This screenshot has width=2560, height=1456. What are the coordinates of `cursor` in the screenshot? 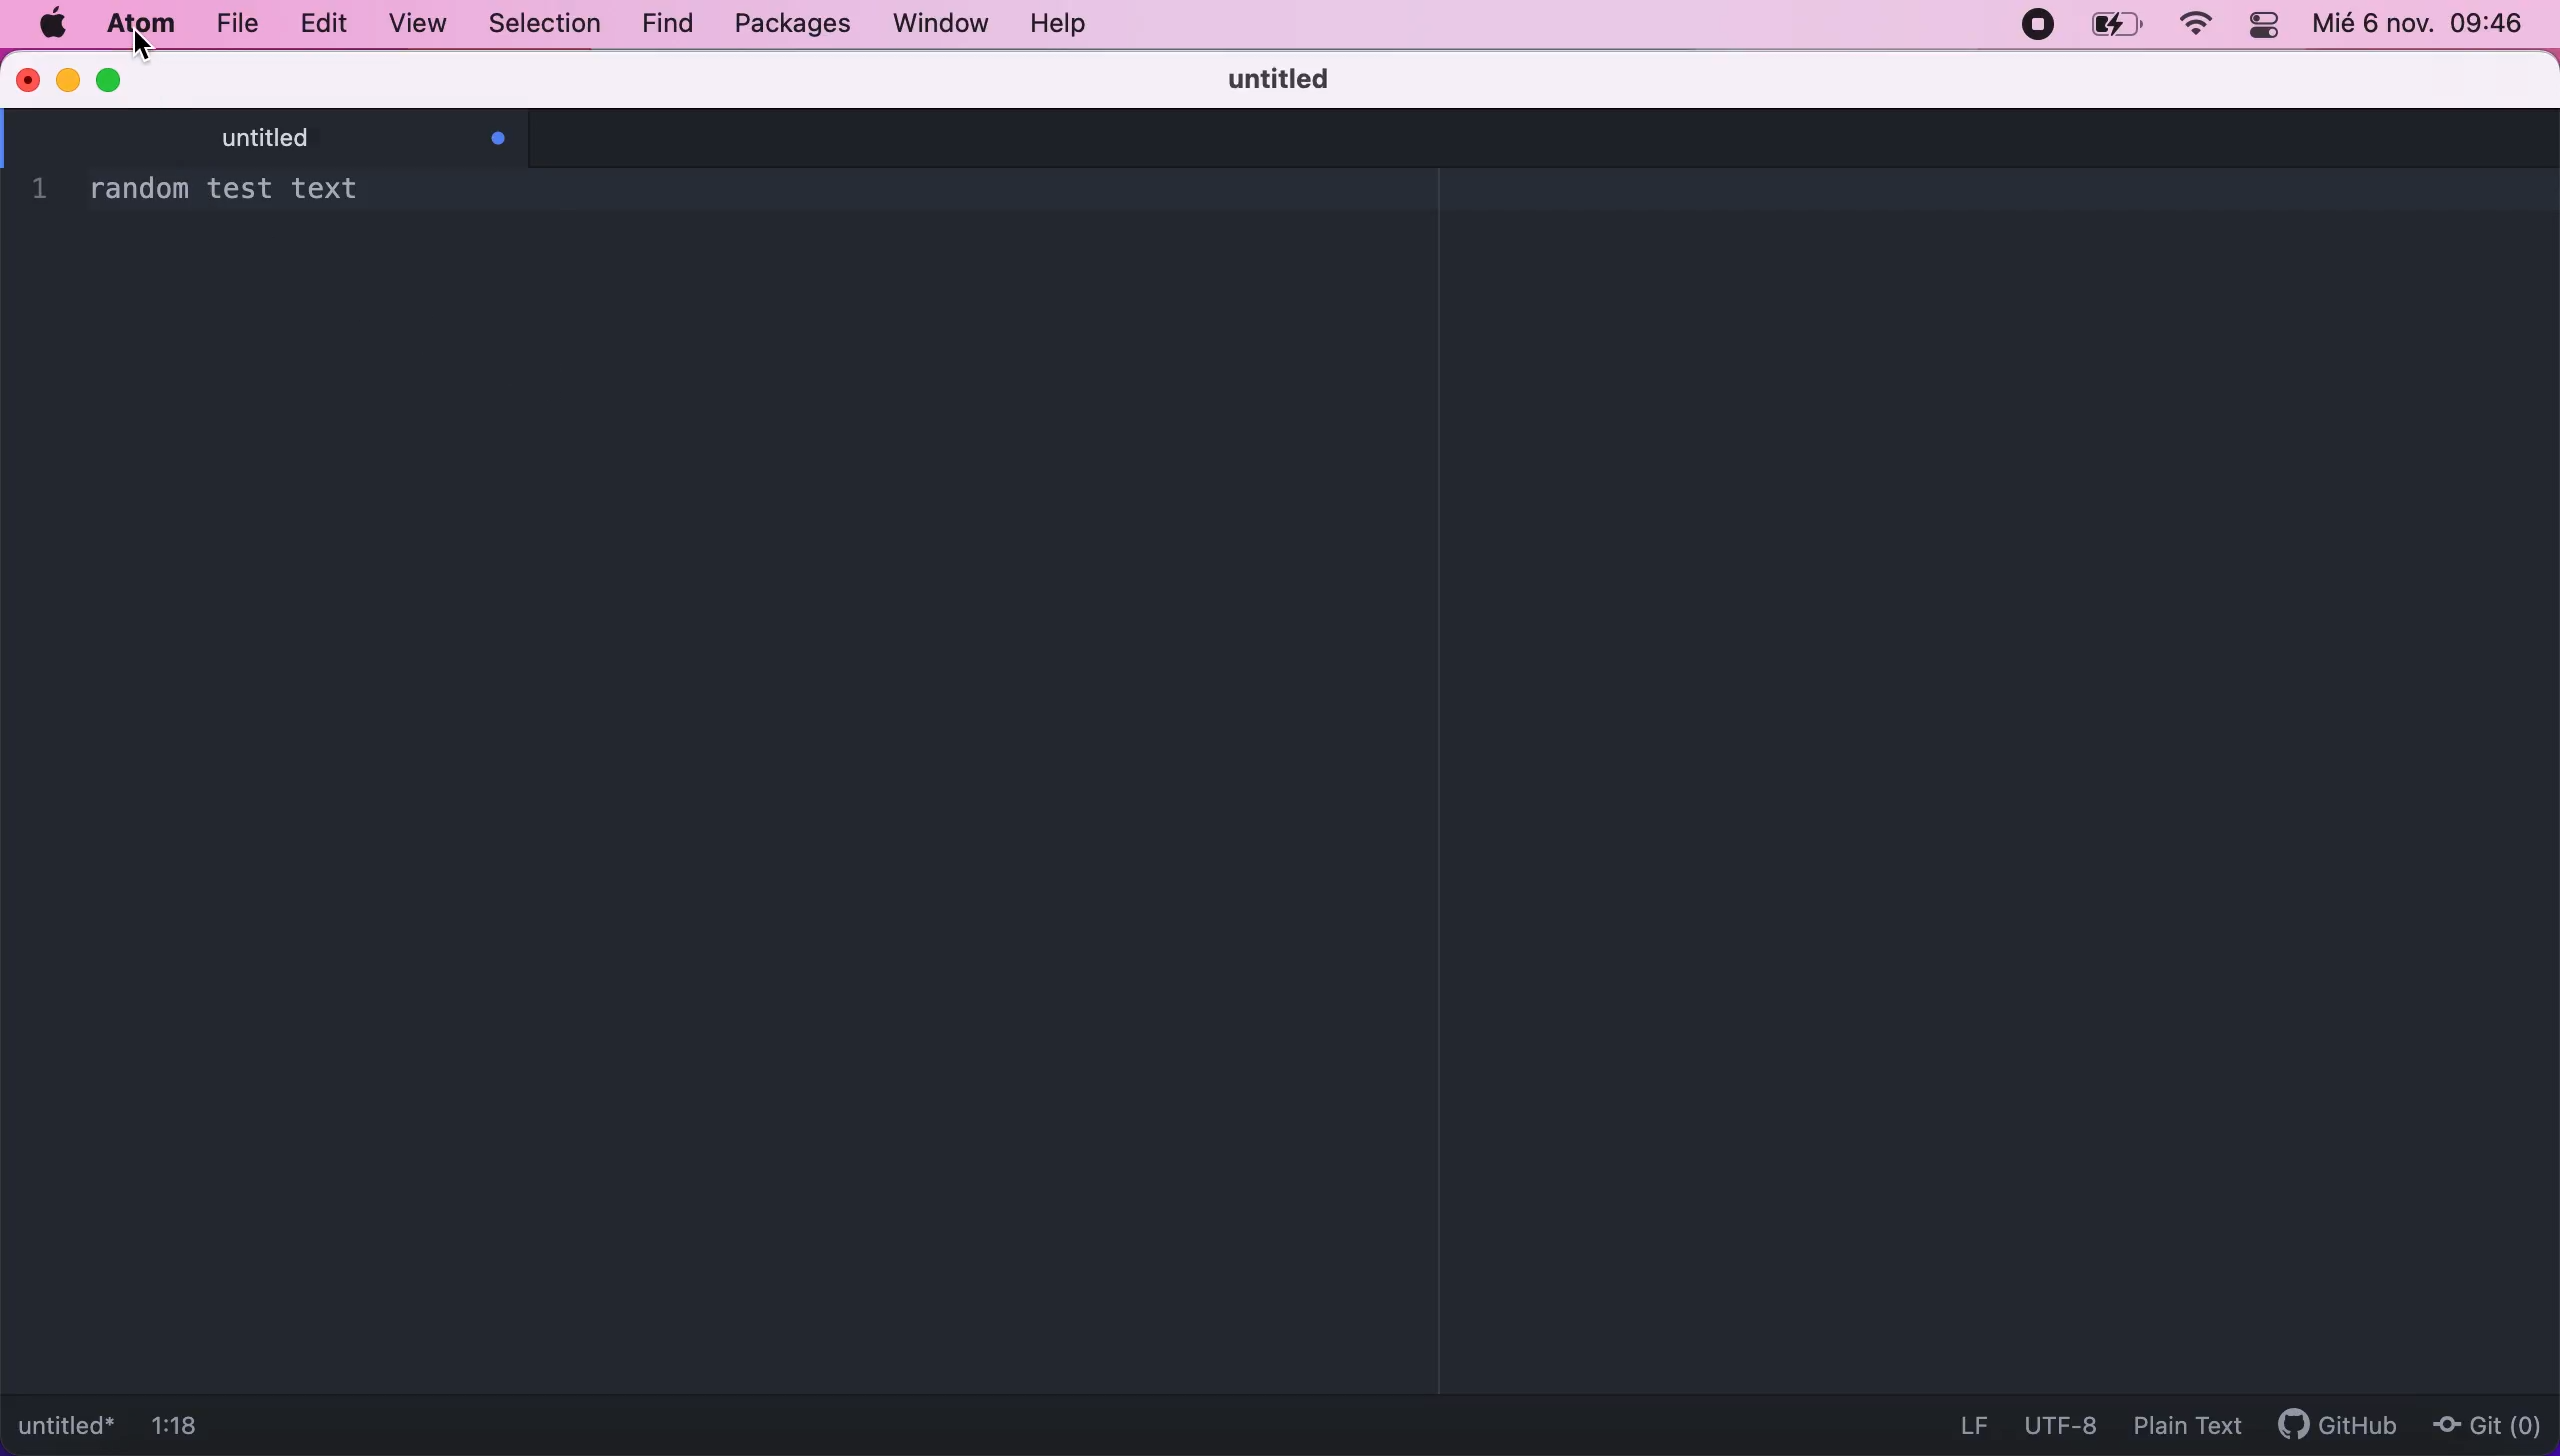 It's located at (140, 48).